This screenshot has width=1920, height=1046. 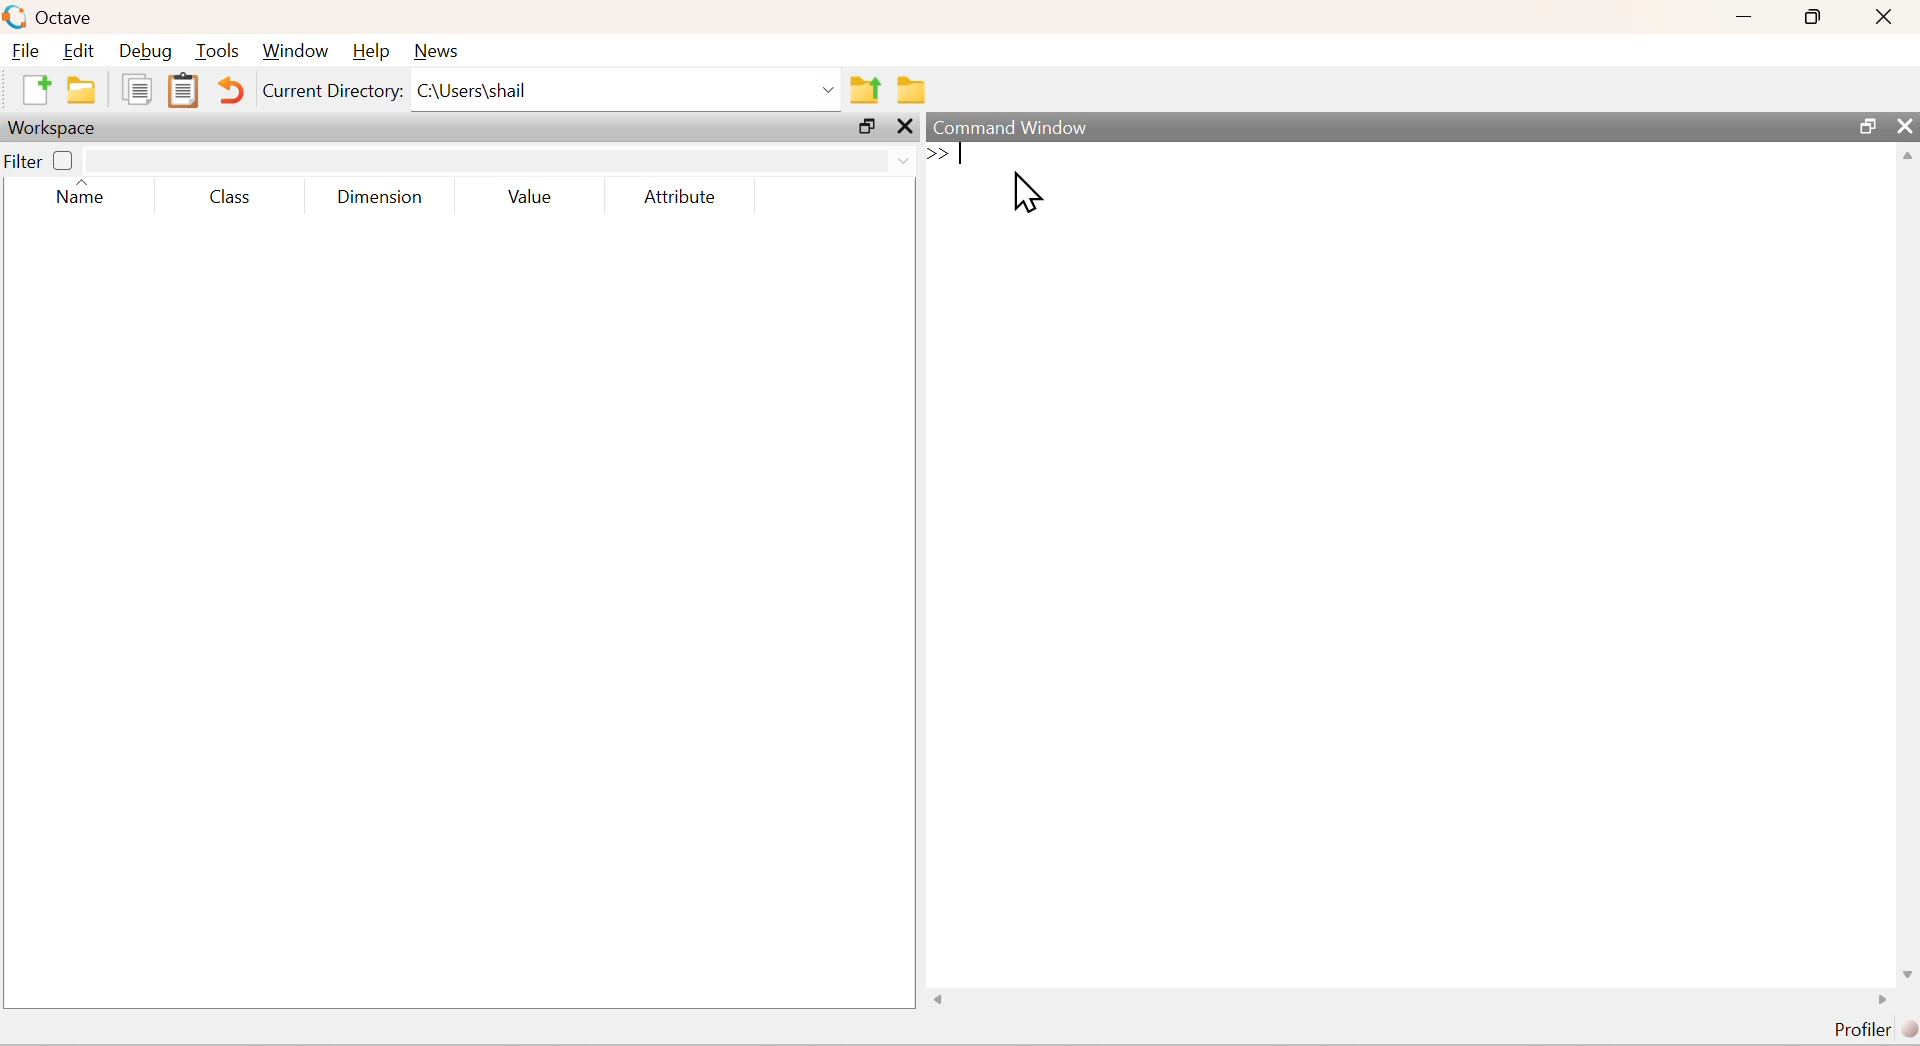 I want to click on open and existing file, so click(x=87, y=89).